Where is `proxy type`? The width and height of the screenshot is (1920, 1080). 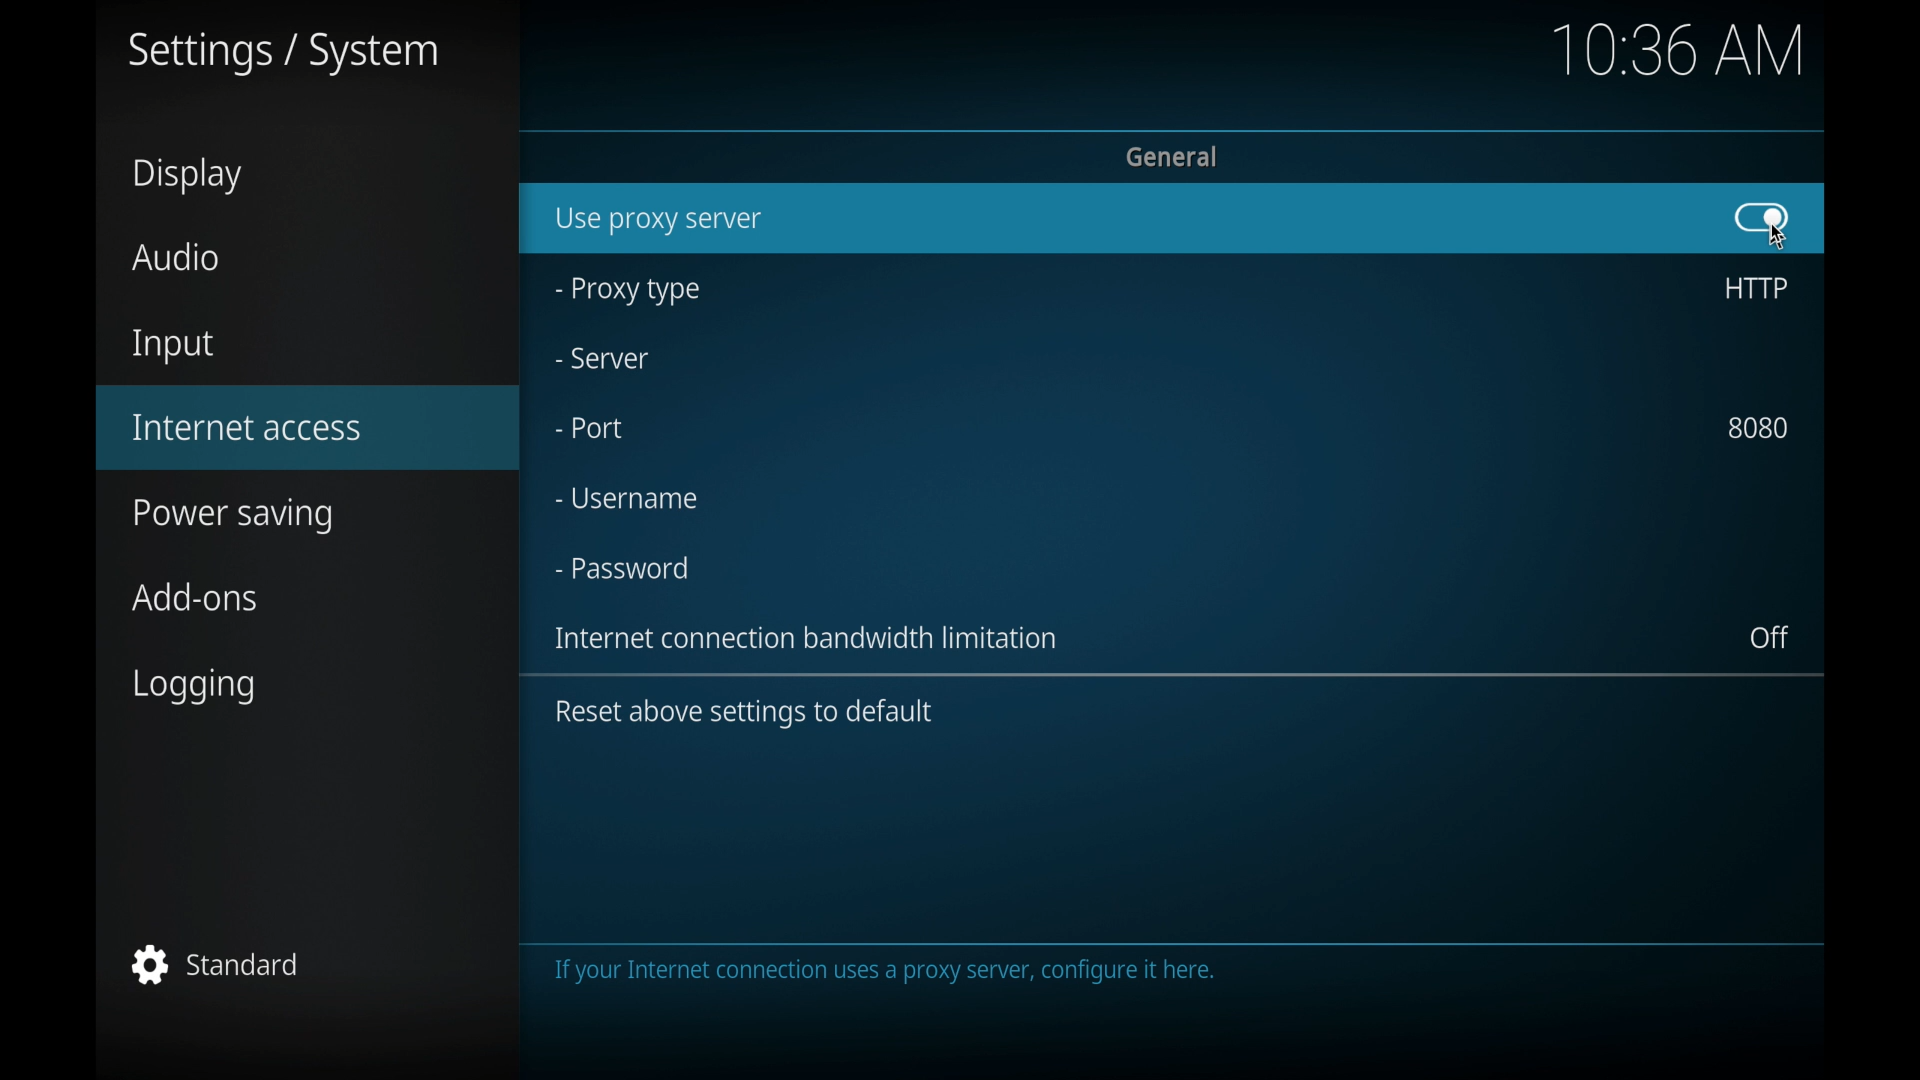 proxy type is located at coordinates (625, 291).